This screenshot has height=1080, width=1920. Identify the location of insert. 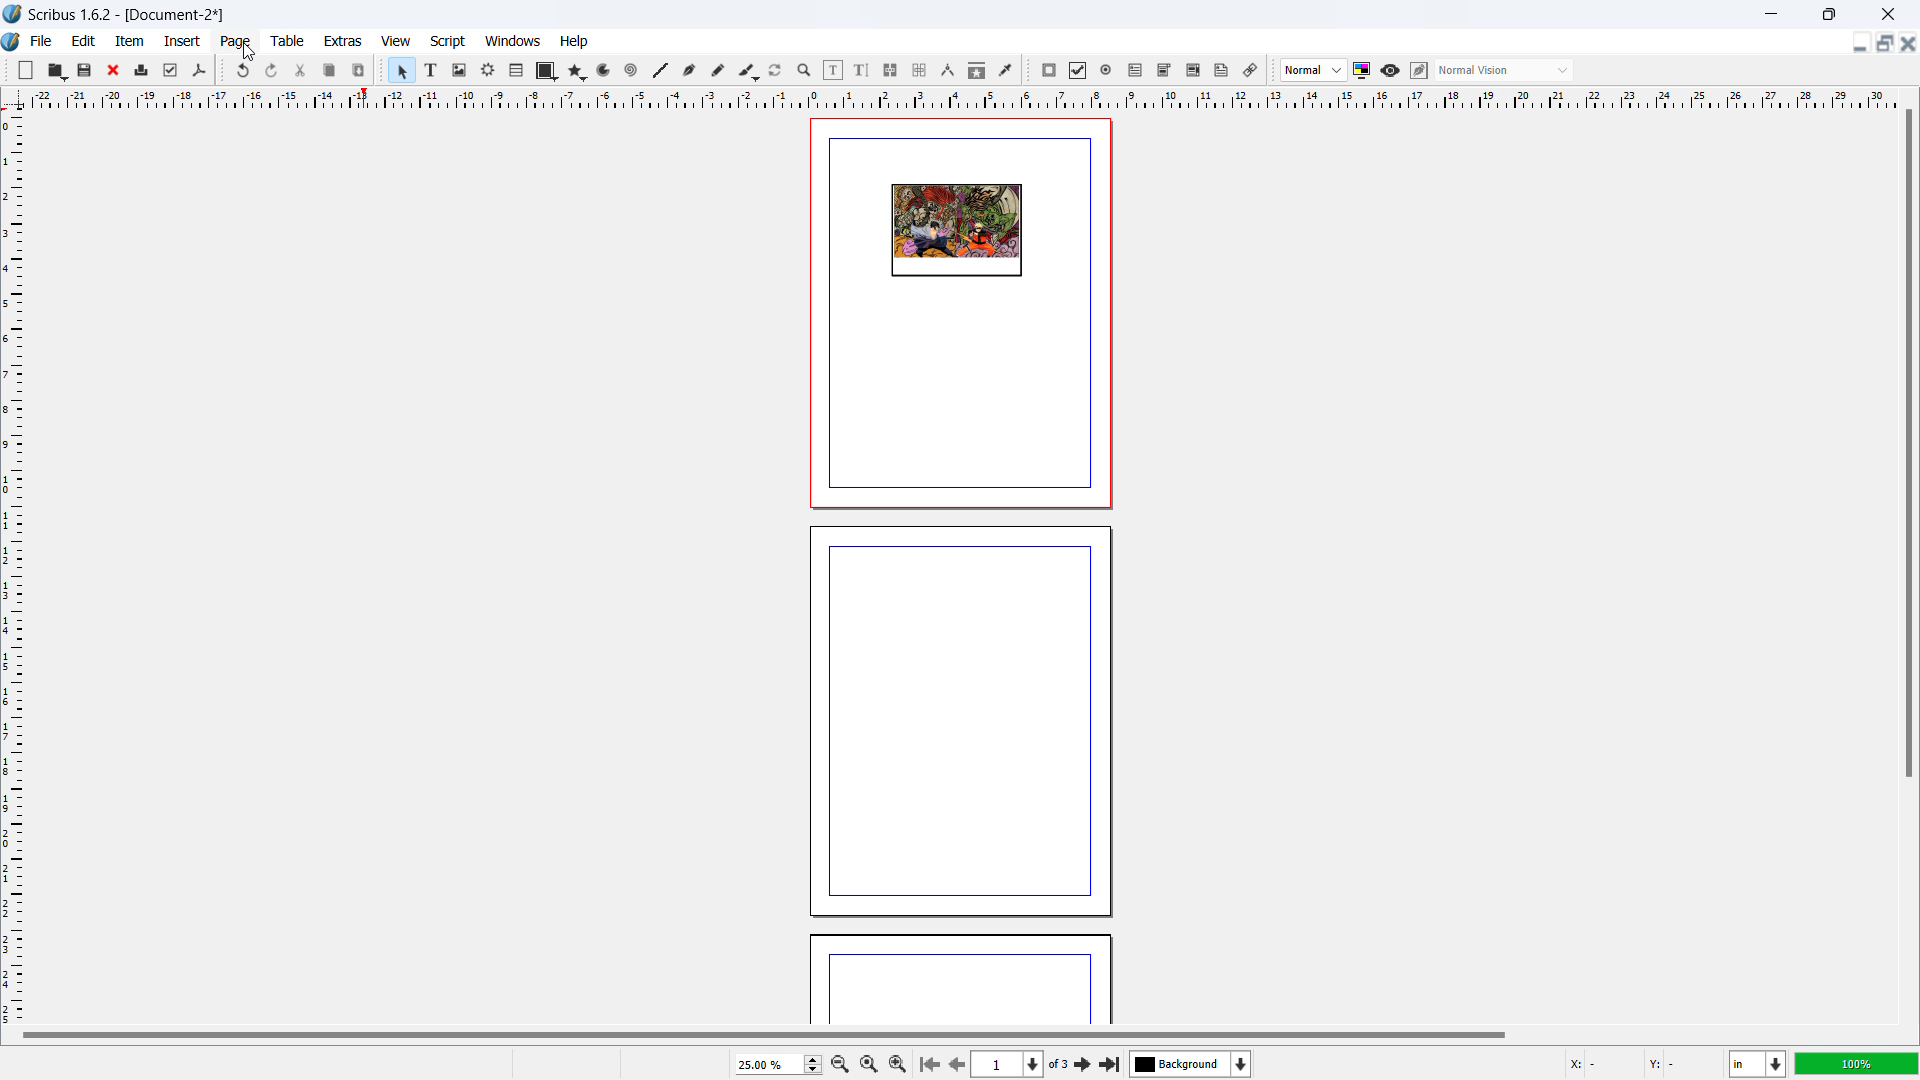
(184, 41).